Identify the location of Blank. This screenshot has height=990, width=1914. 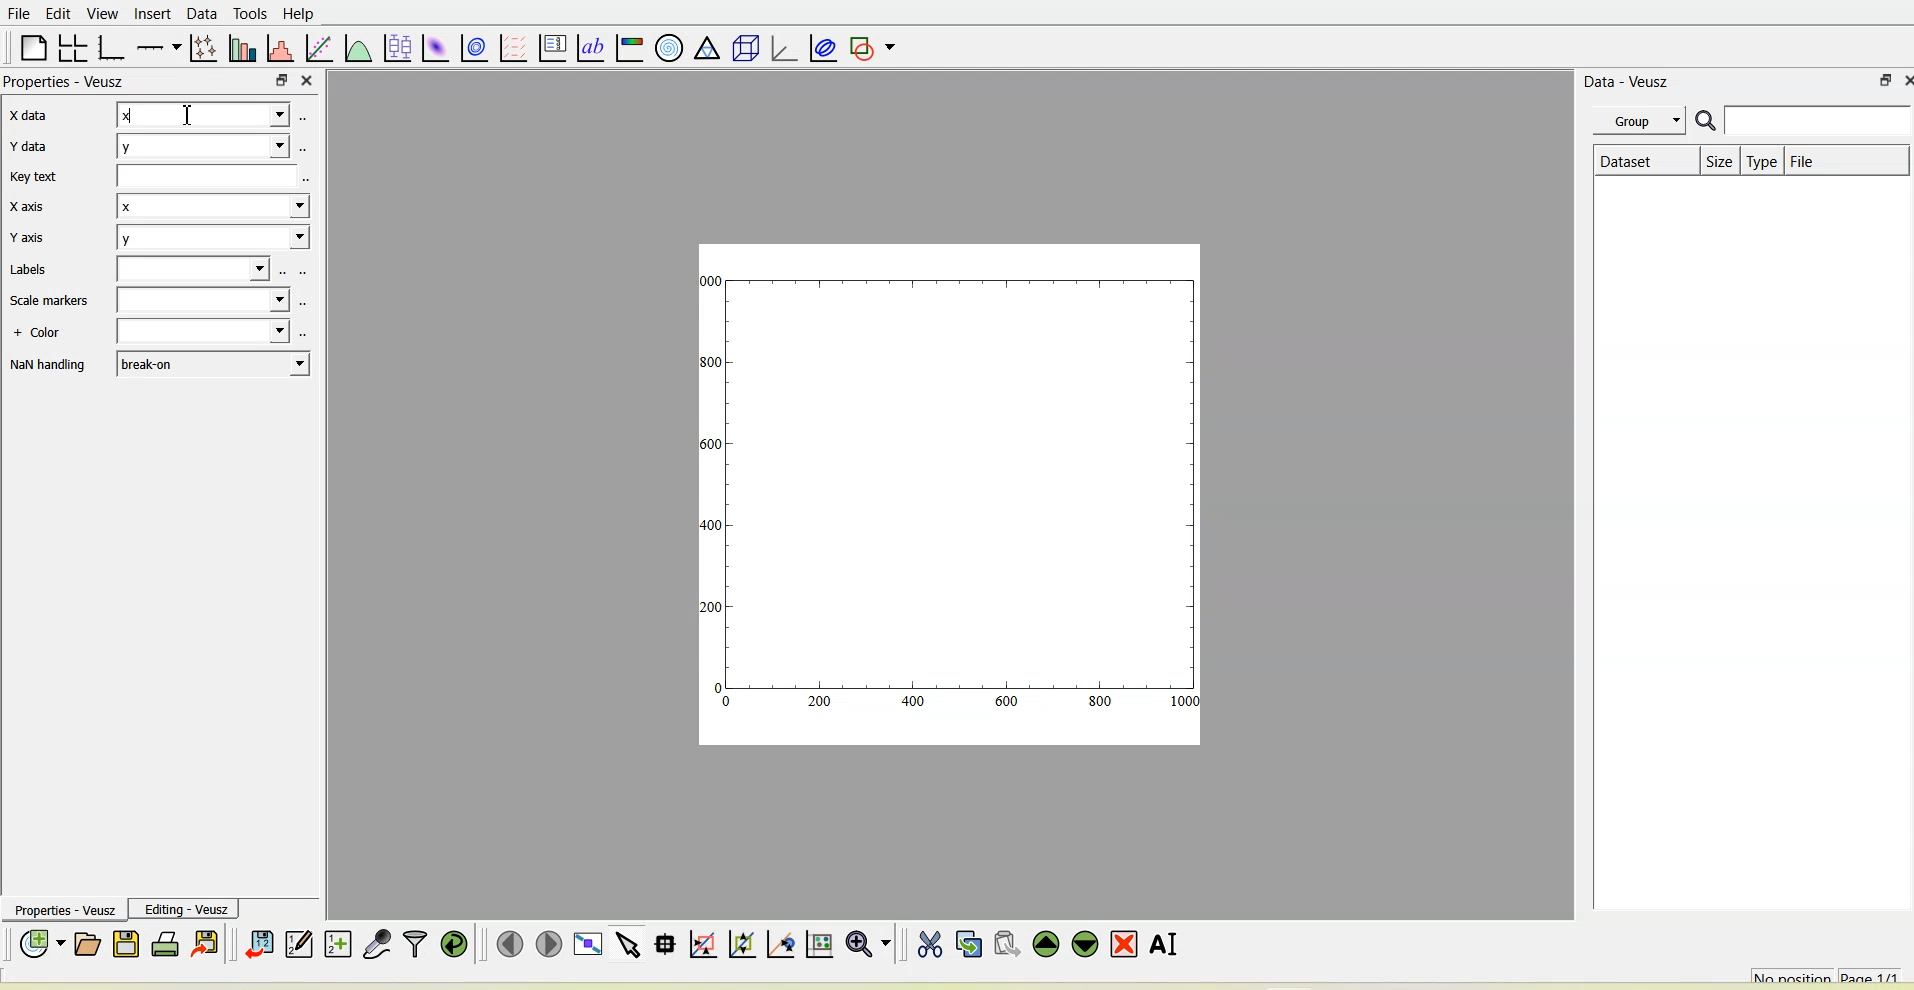
(202, 330).